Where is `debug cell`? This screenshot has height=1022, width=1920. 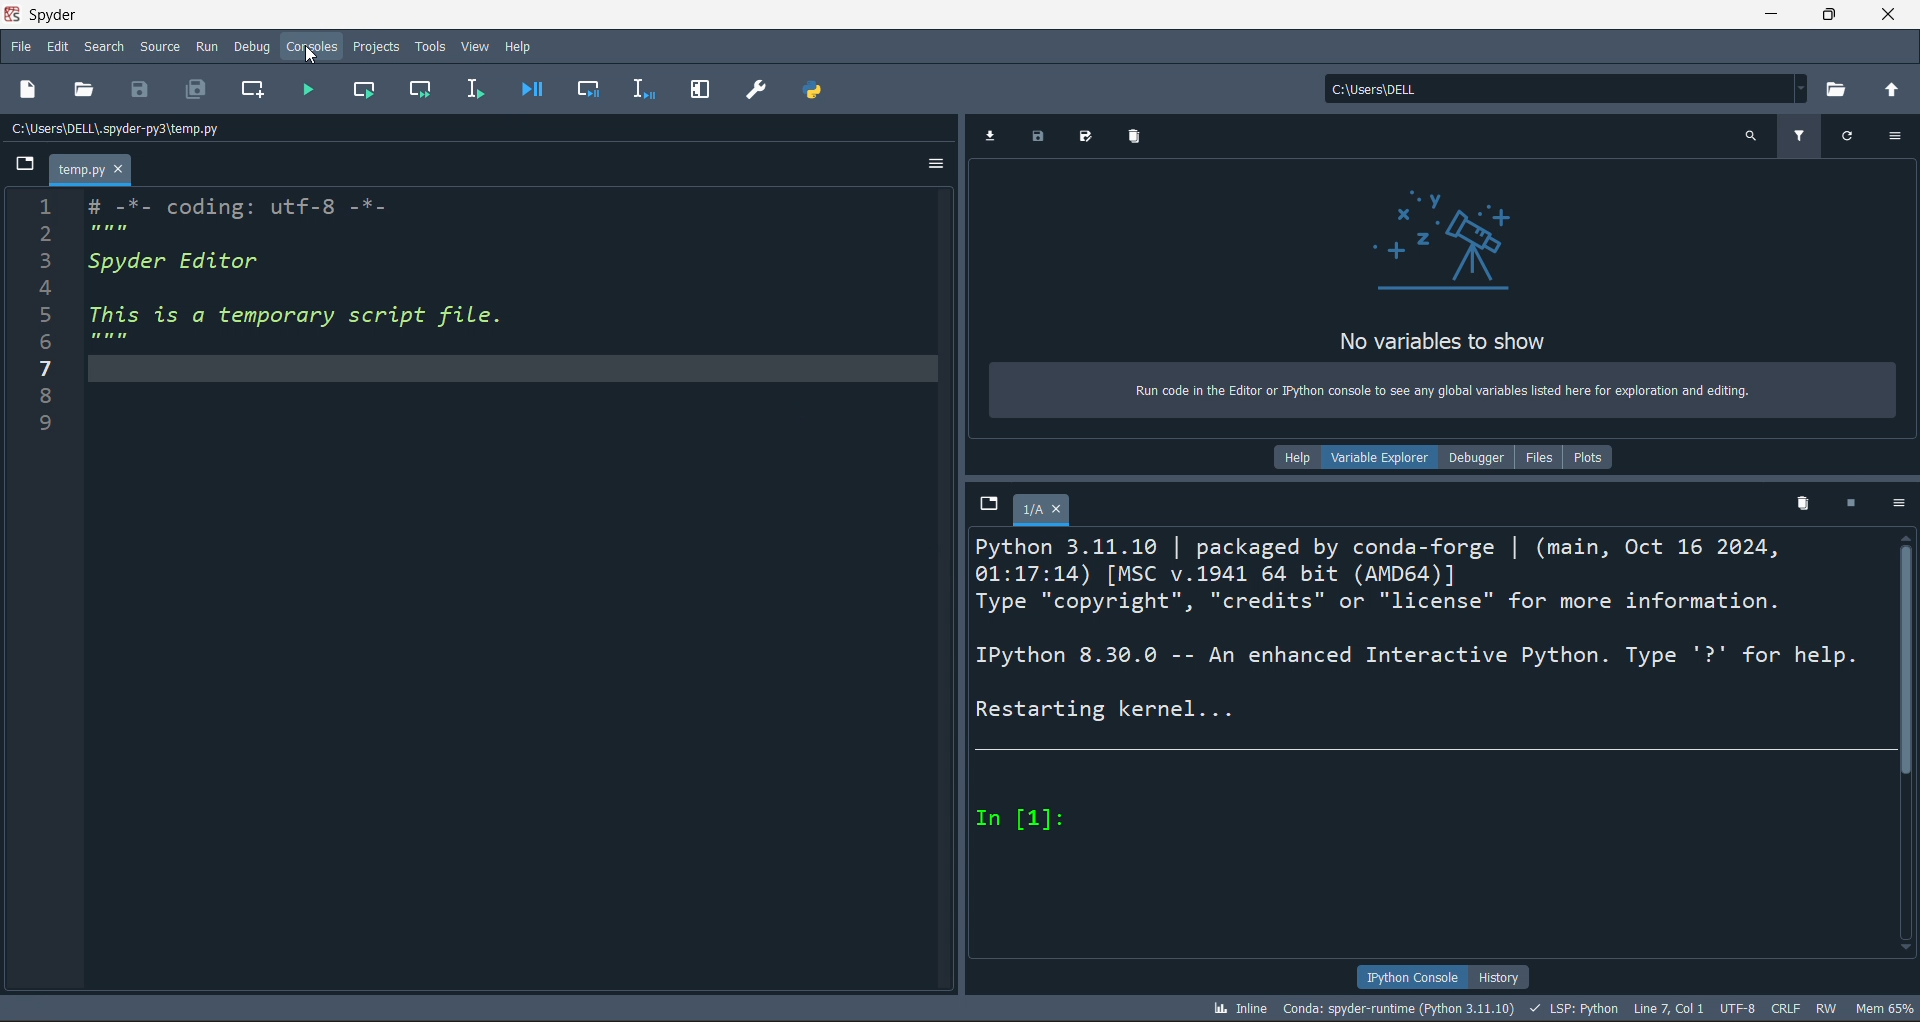 debug cell is located at coordinates (588, 86).